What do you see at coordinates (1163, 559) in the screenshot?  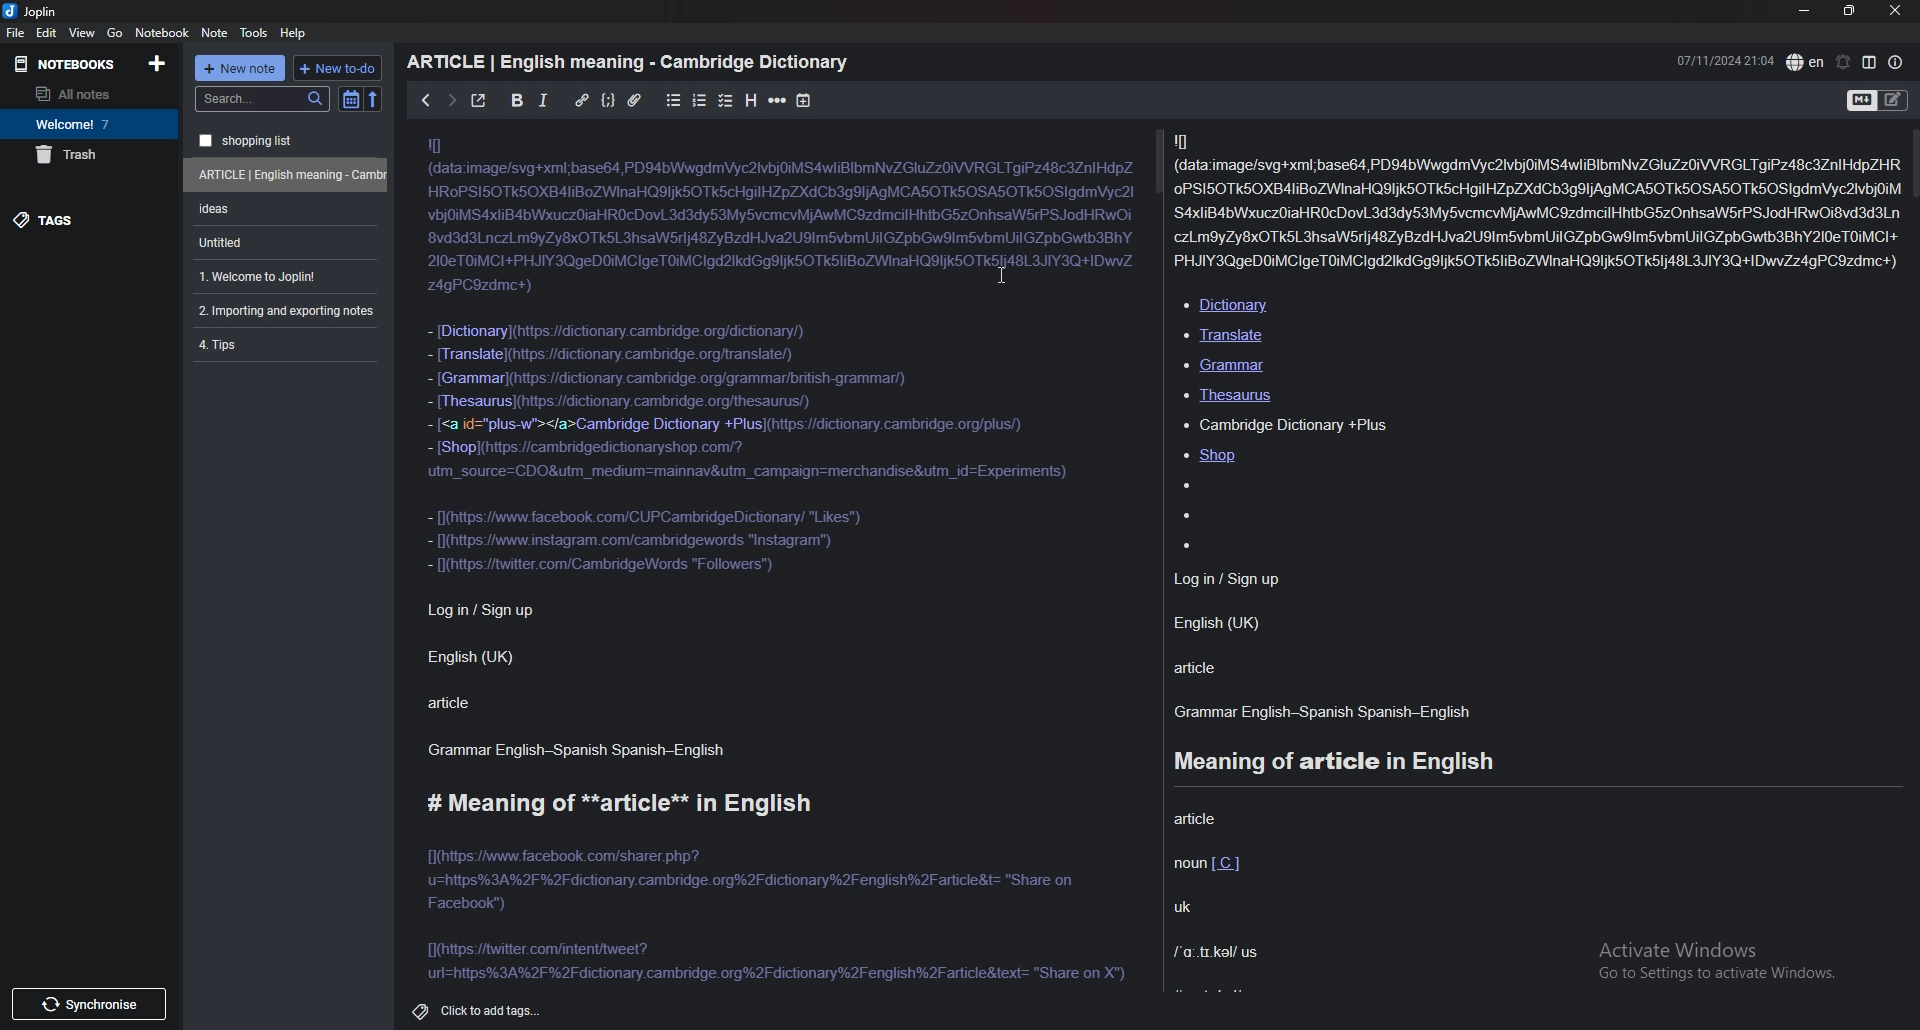 I see `content` at bounding box center [1163, 559].